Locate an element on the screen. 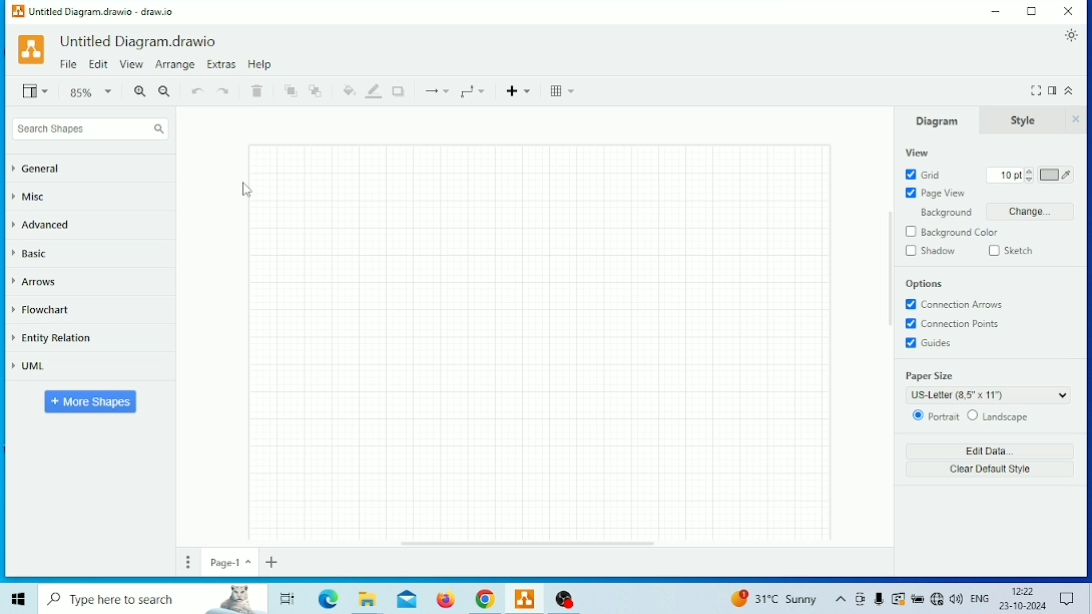  Fullscreen is located at coordinates (1036, 90).